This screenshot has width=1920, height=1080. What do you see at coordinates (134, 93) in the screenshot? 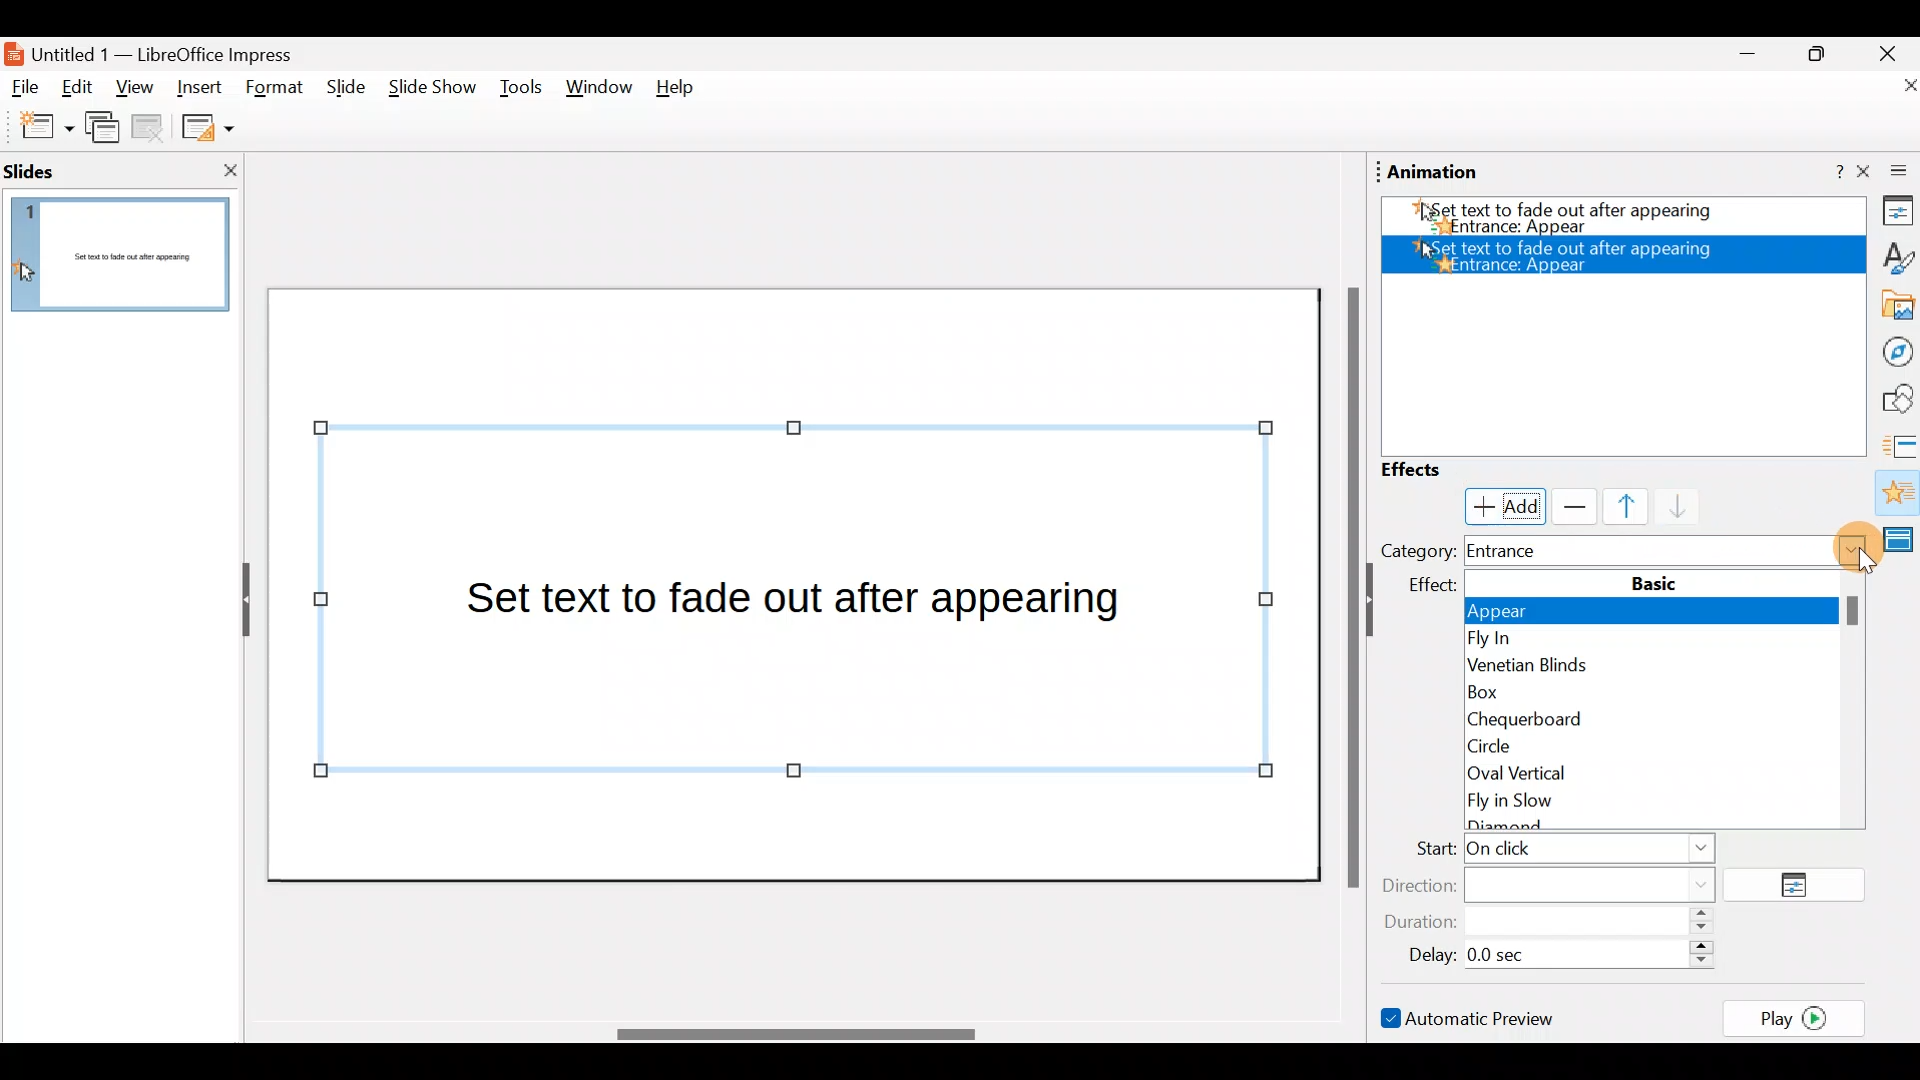
I see `View` at bounding box center [134, 93].